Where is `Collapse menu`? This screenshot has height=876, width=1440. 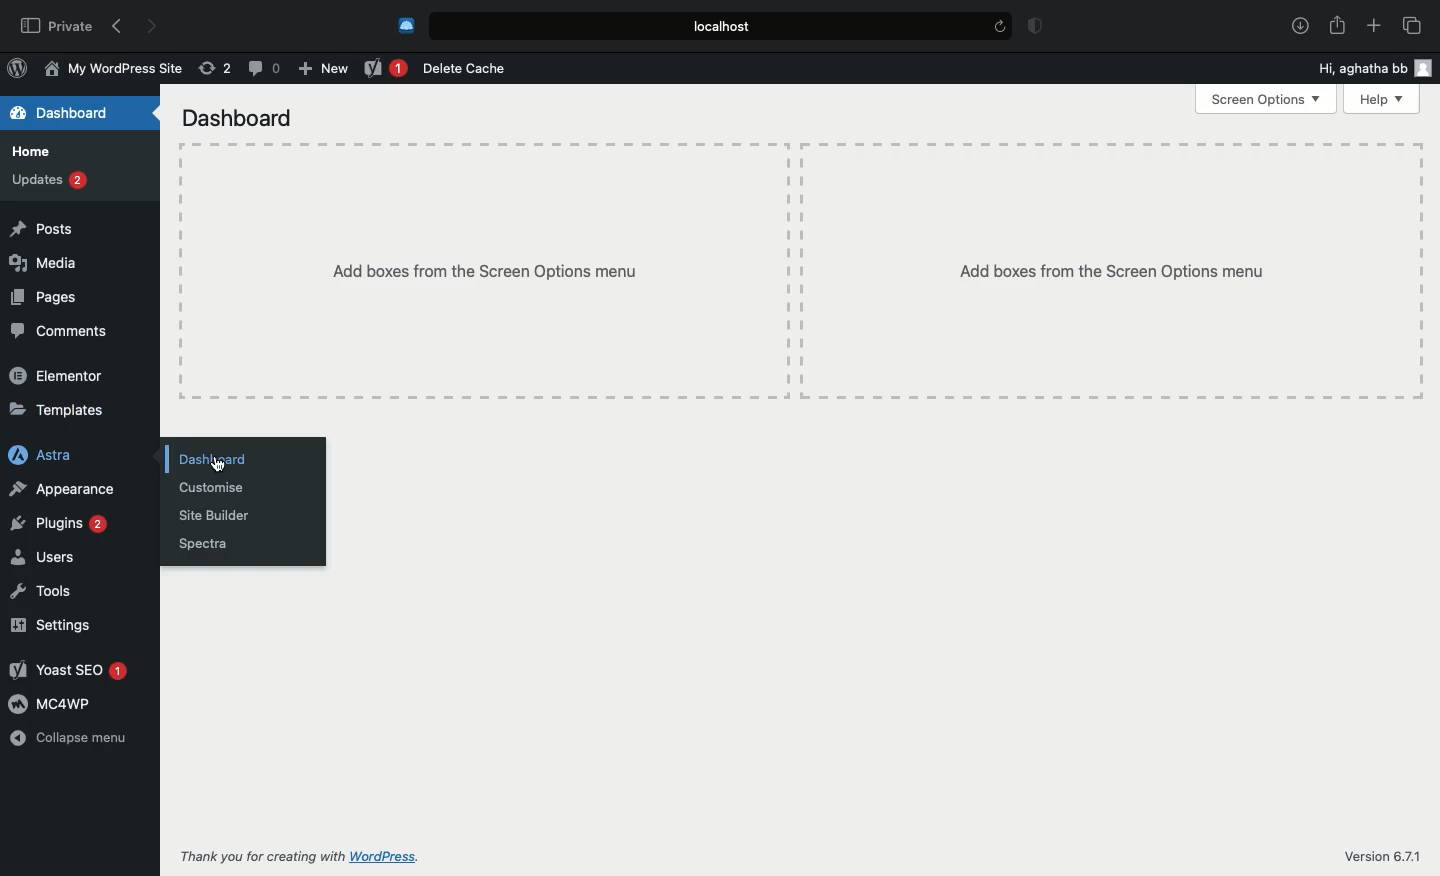
Collapse menu is located at coordinates (67, 737).